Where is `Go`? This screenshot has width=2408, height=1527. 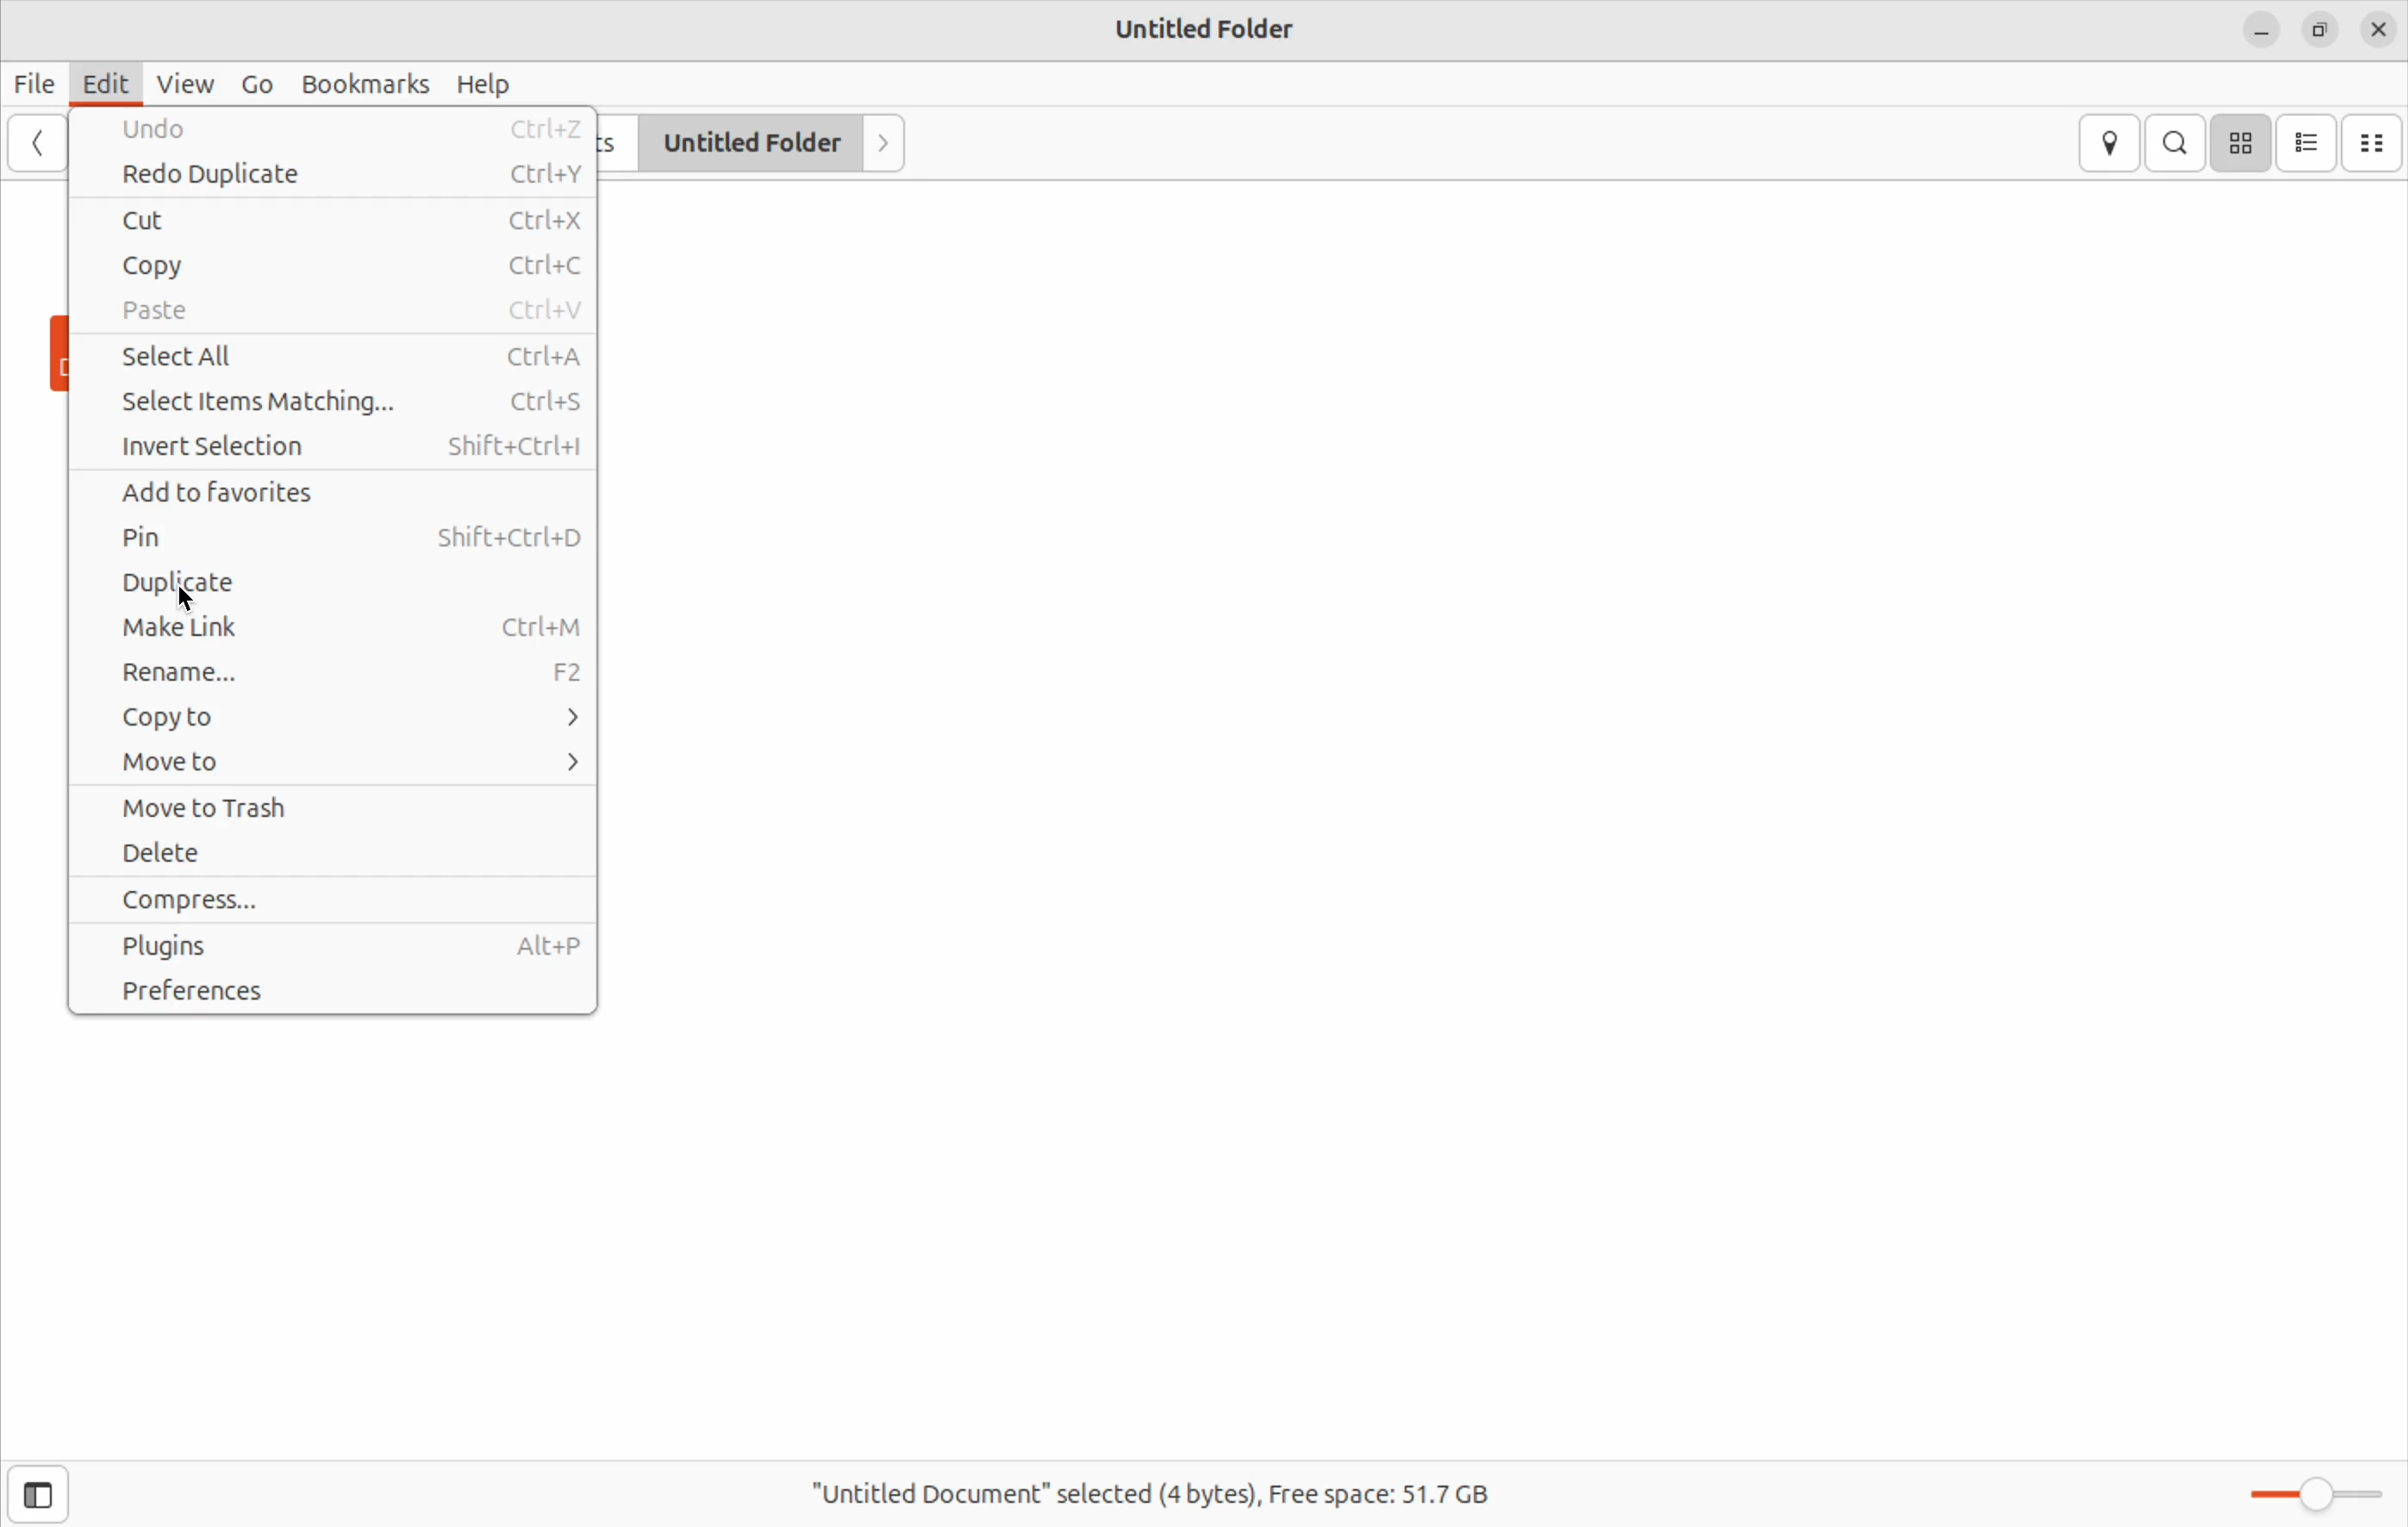 Go is located at coordinates (253, 83).